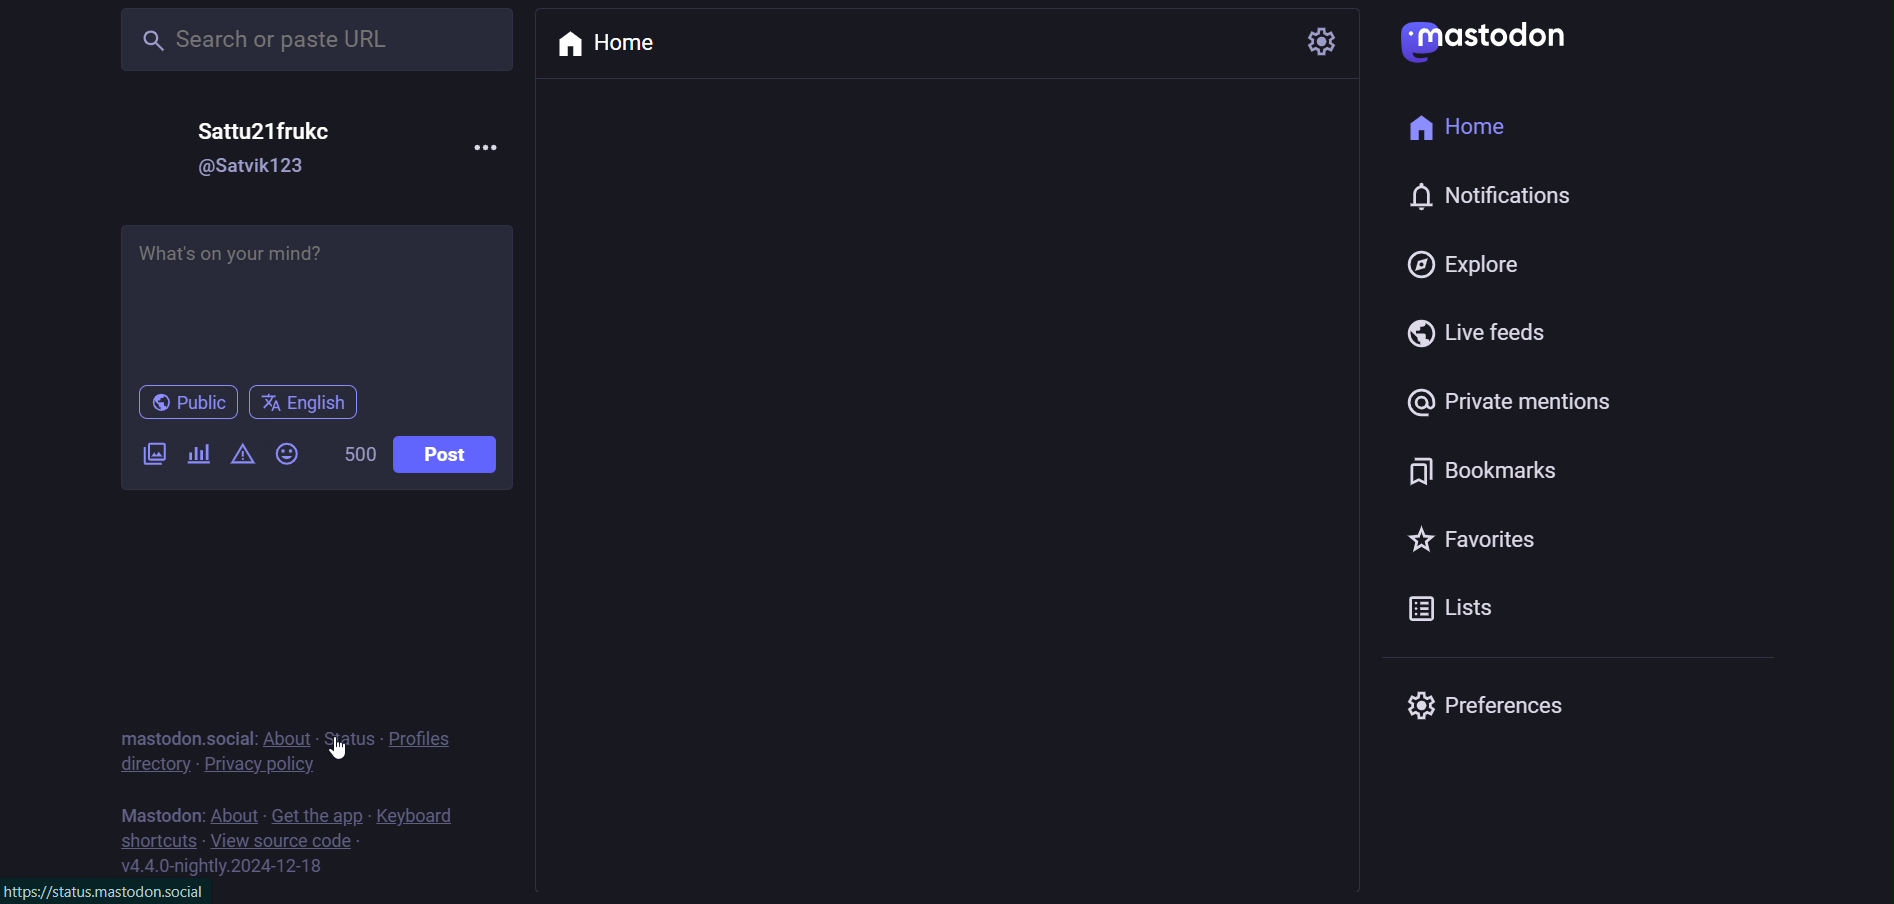 This screenshot has height=904, width=1894. What do you see at coordinates (1481, 707) in the screenshot?
I see `preferences` at bounding box center [1481, 707].